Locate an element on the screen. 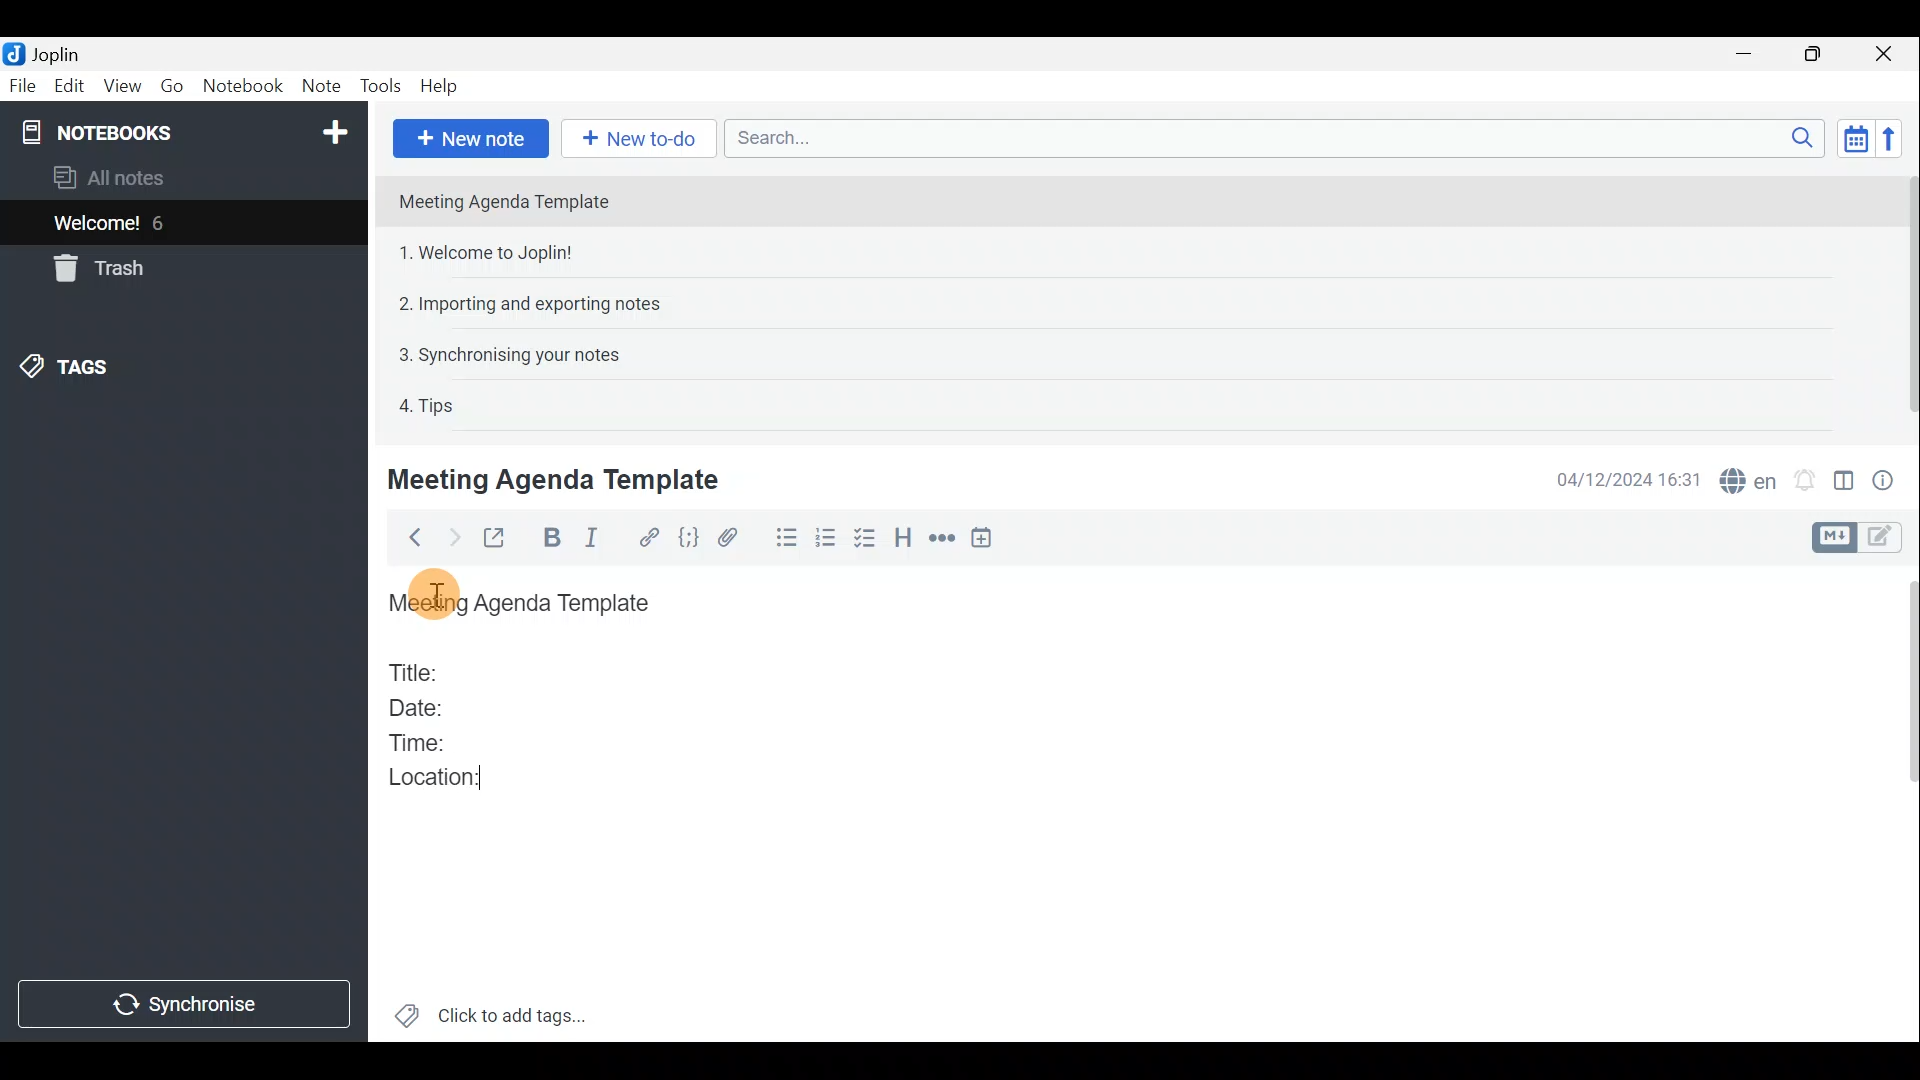  Toggle external editing is located at coordinates (500, 539).